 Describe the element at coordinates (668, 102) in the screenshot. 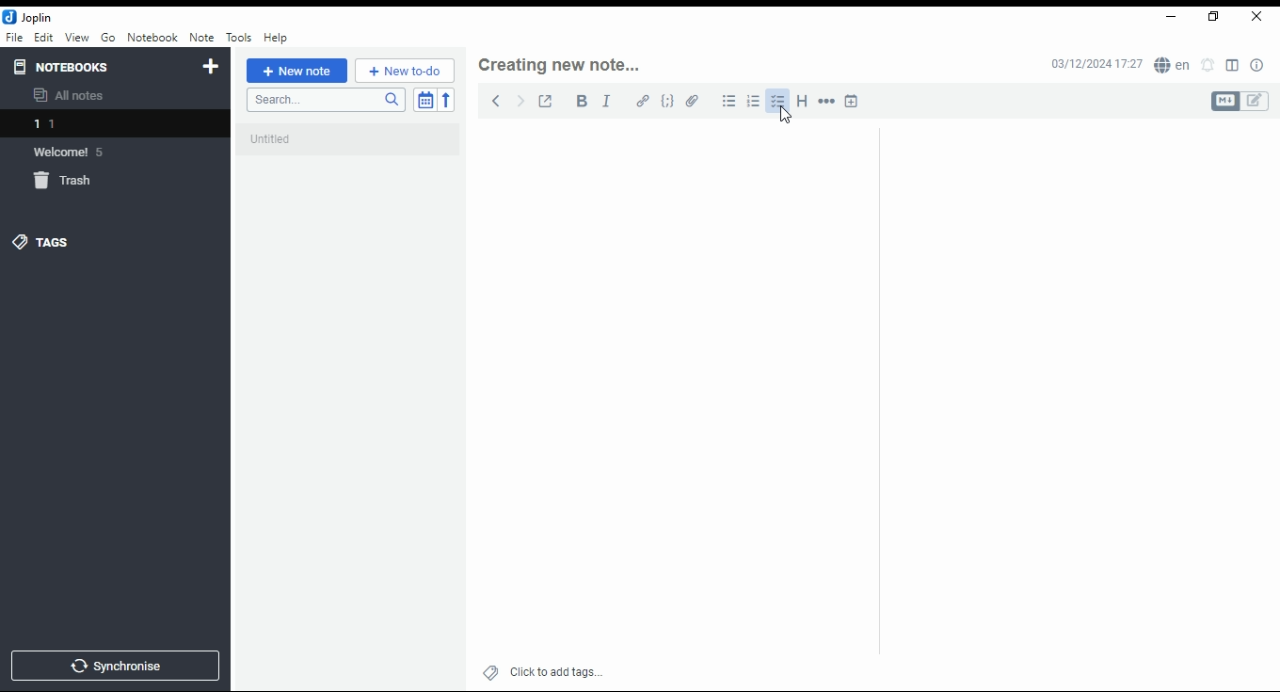

I see `code` at that location.